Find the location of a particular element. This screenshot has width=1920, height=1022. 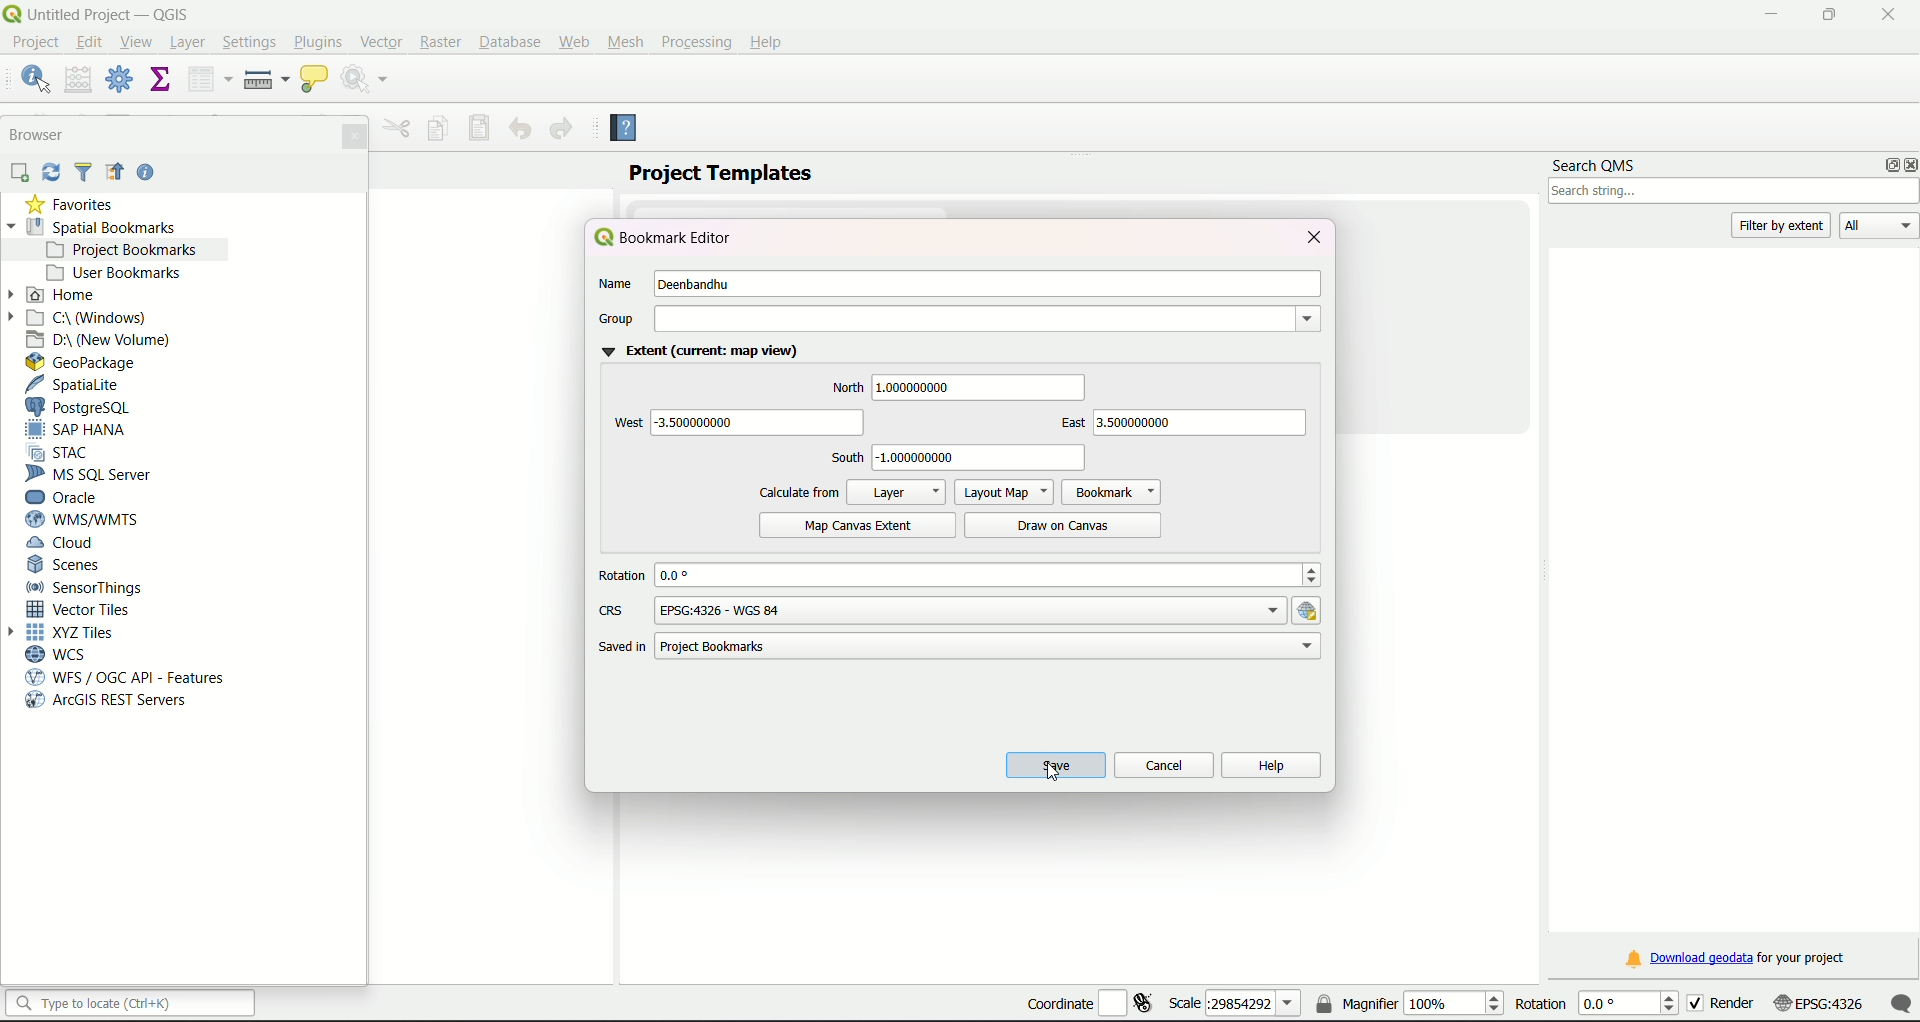

add is located at coordinates (18, 173).